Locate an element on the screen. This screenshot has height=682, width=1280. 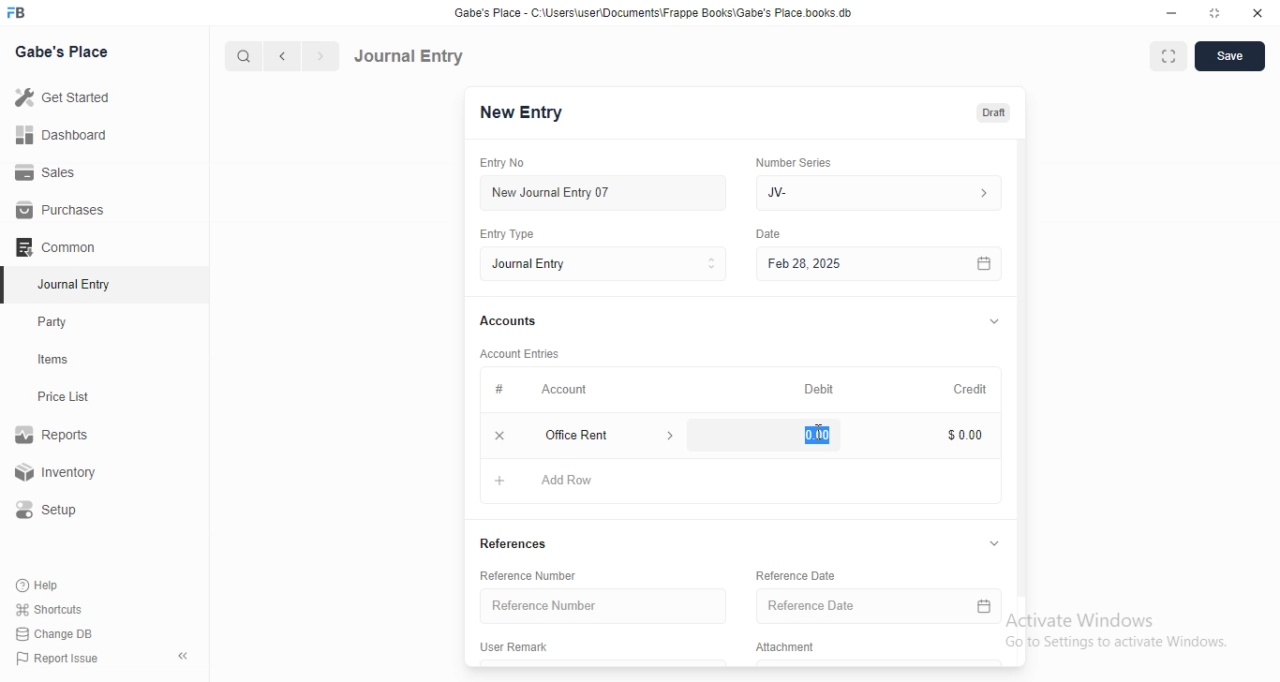
search is located at coordinates (241, 56).